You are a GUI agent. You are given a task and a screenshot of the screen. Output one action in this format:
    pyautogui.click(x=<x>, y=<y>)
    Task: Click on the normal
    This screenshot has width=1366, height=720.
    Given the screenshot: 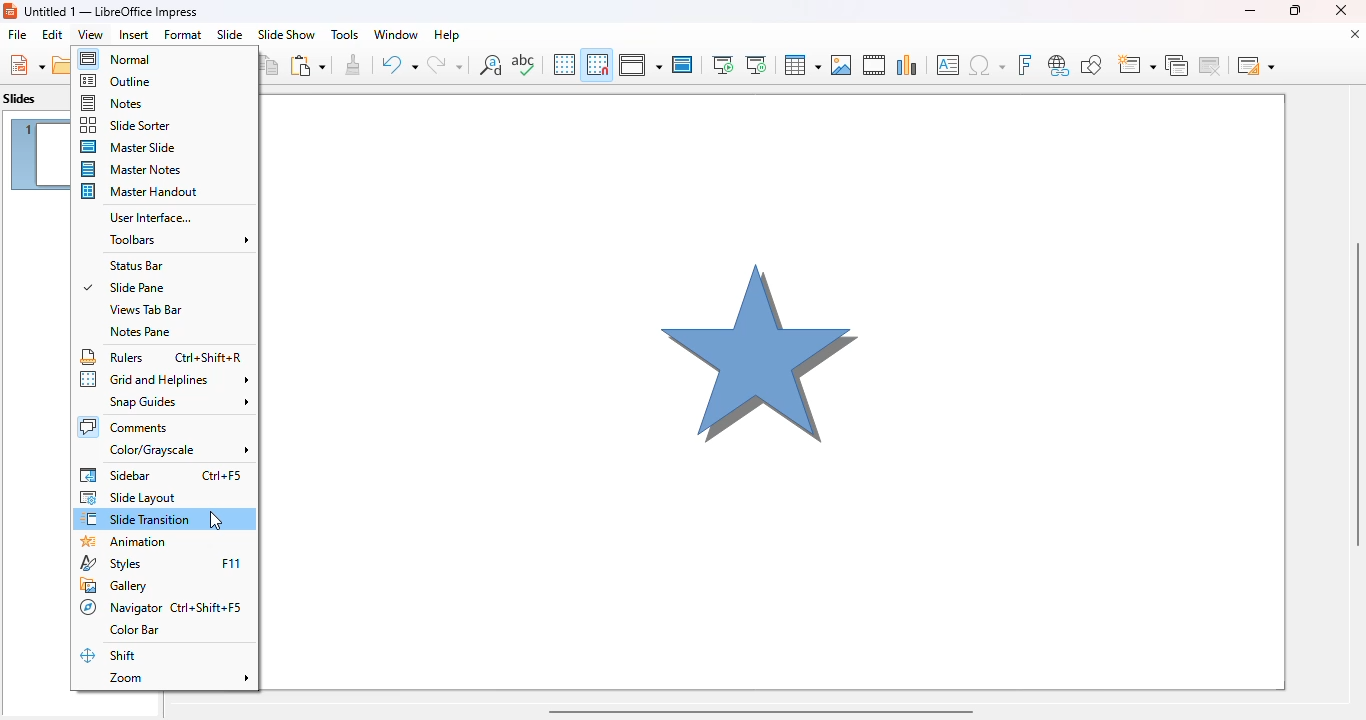 What is the action you would take?
    pyautogui.click(x=115, y=58)
    